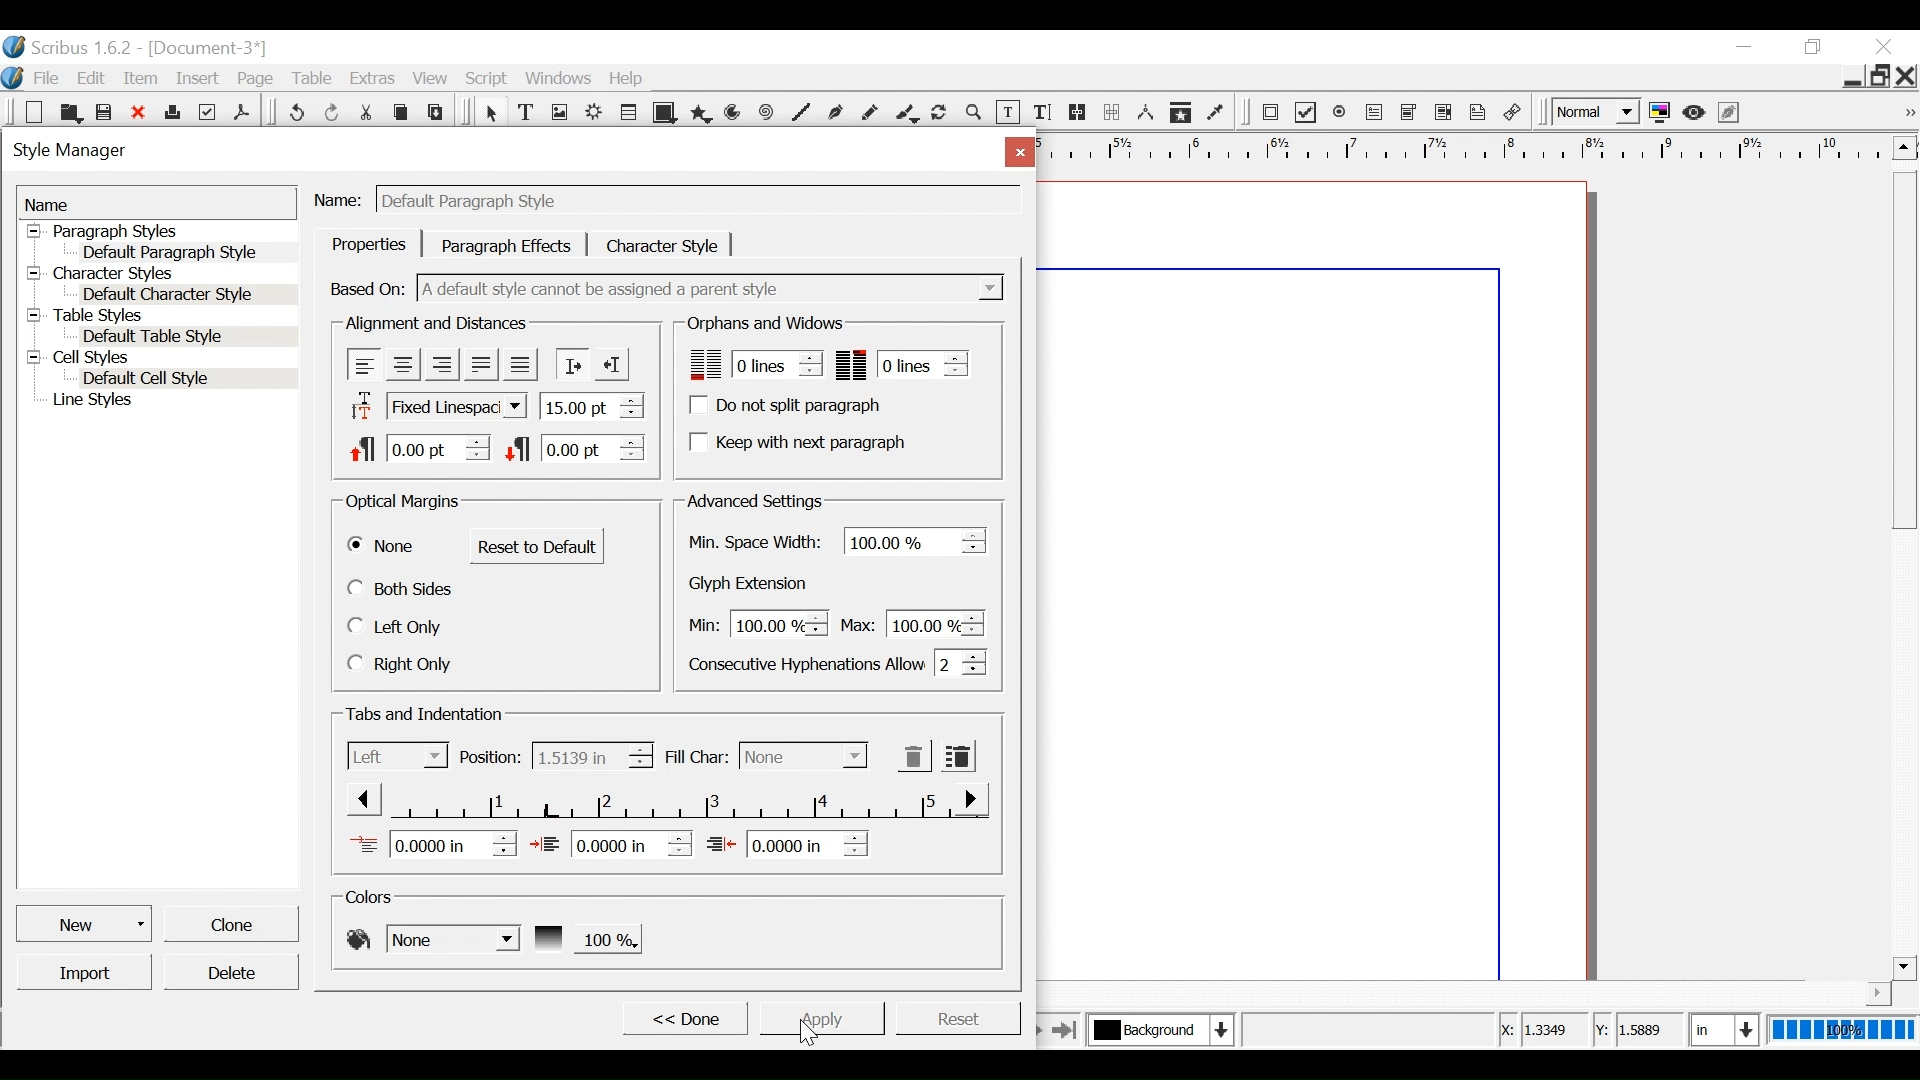 The height and width of the screenshot is (1080, 1920). Describe the element at coordinates (1696, 112) in the screenshot. I see `Preview mode` at that location.